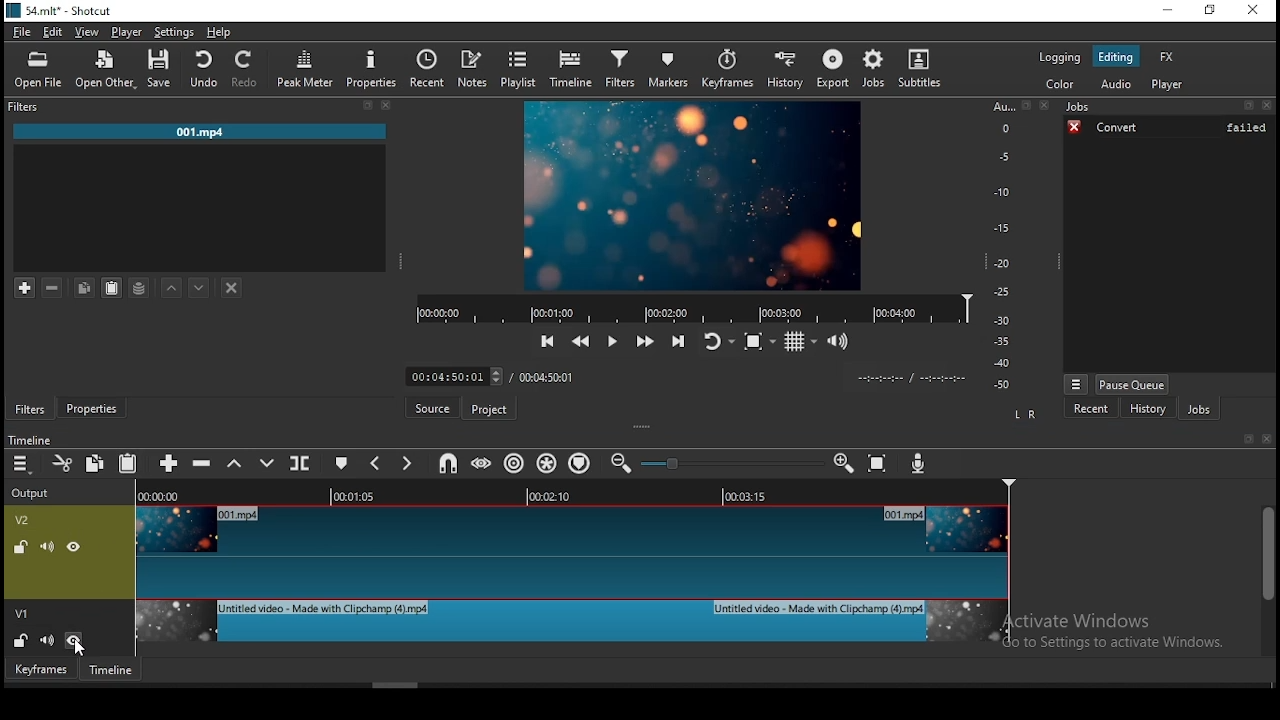 This screenshot has width=1280, height=720. Describe the element at coordinates (433, 407) in the screenshot. I see `source` at that location.